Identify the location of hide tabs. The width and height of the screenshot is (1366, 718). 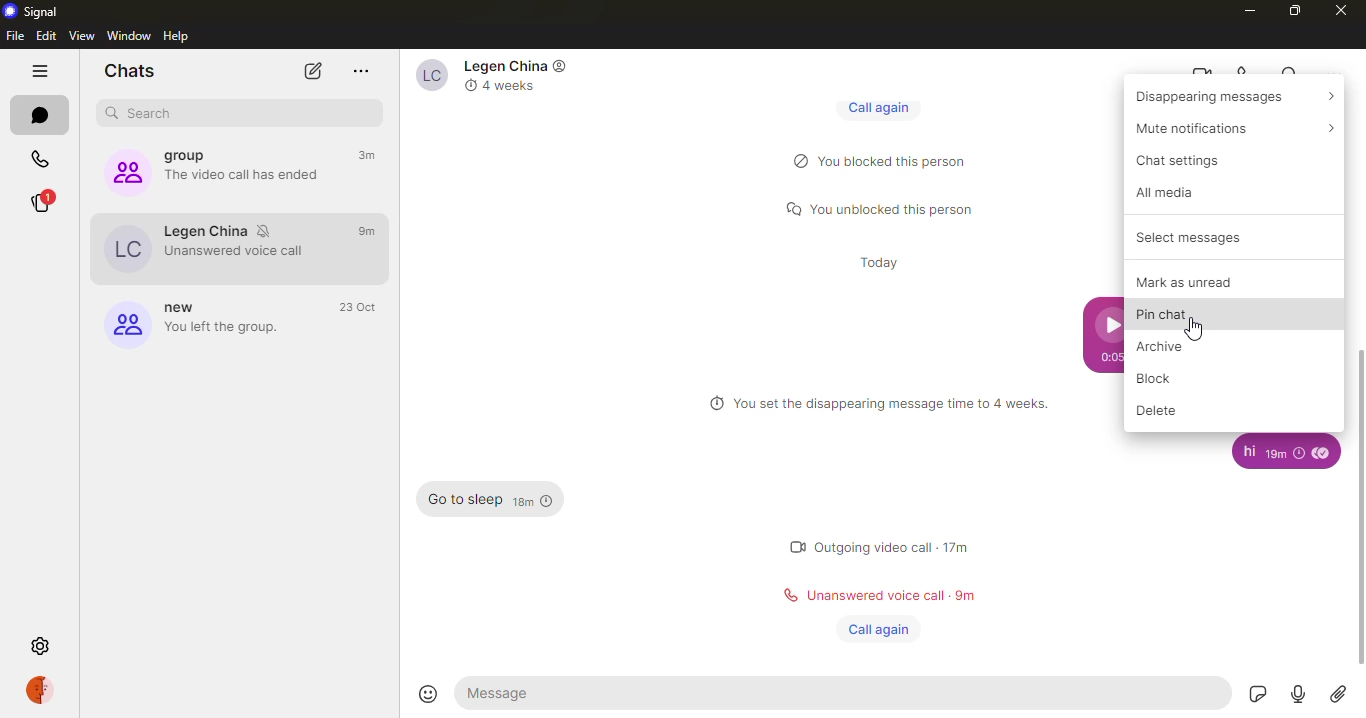
(34, 73).